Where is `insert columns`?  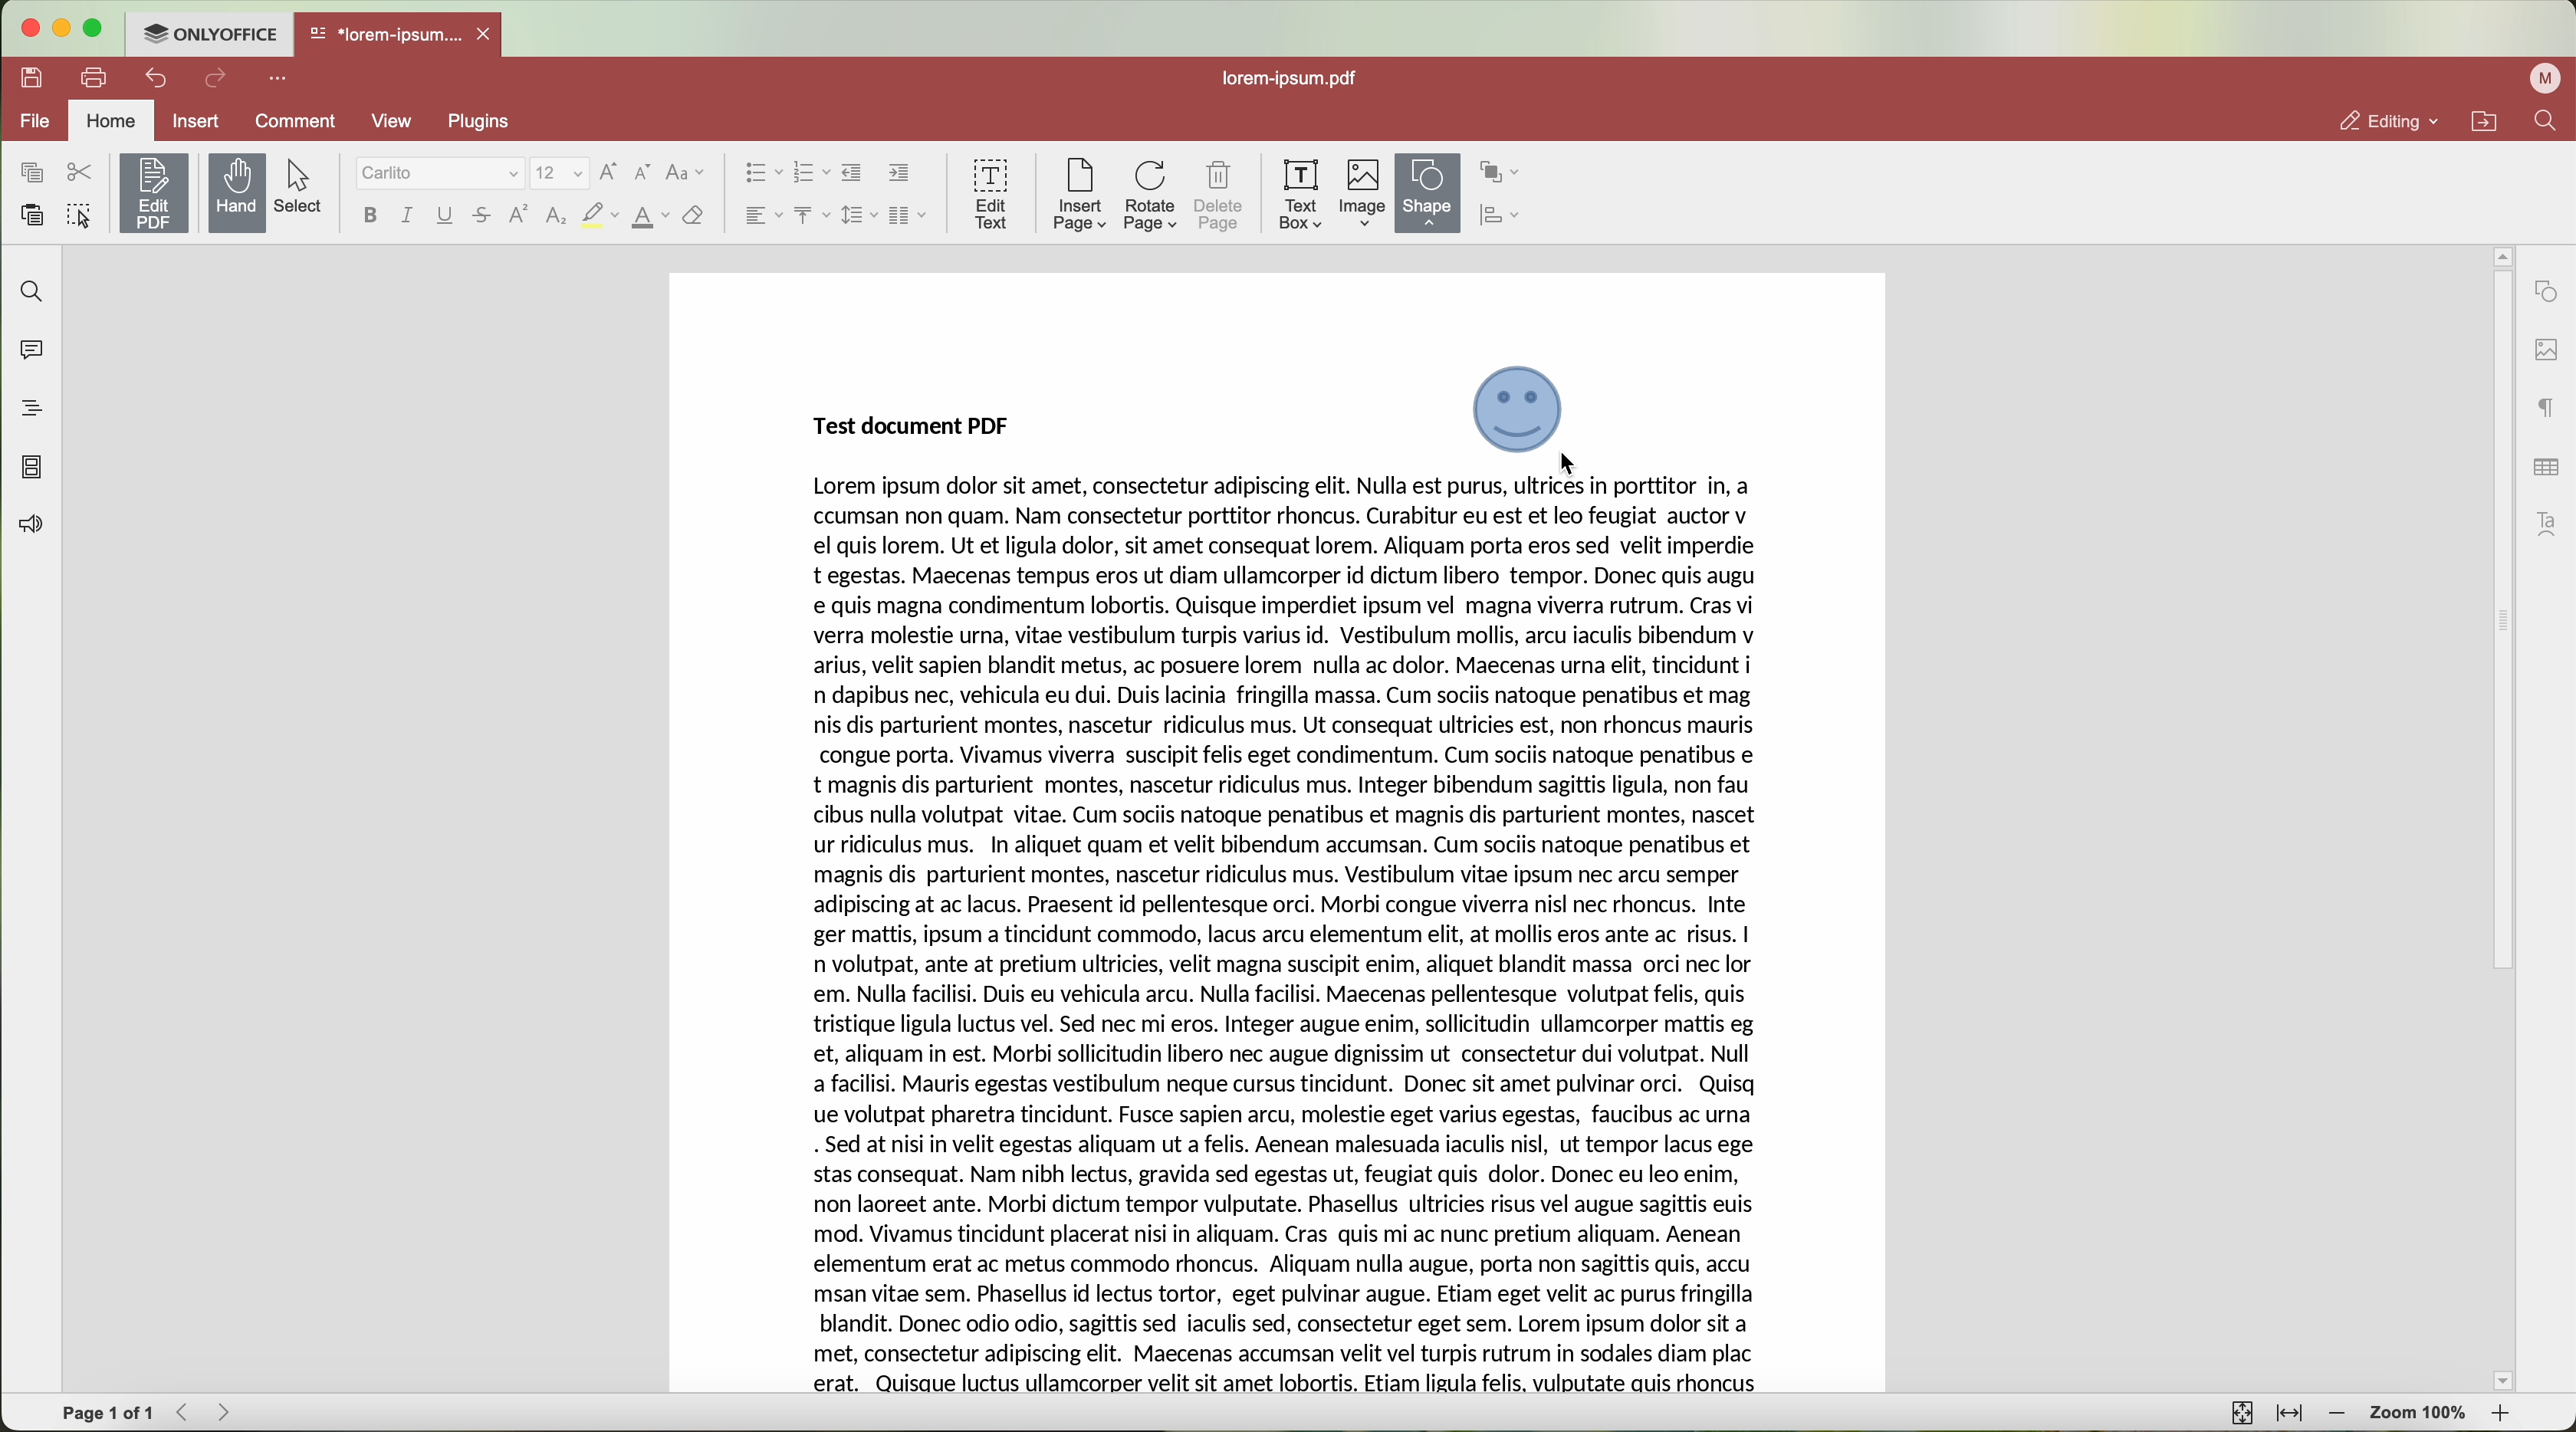 insert columns is located at coordinates (909, 216).